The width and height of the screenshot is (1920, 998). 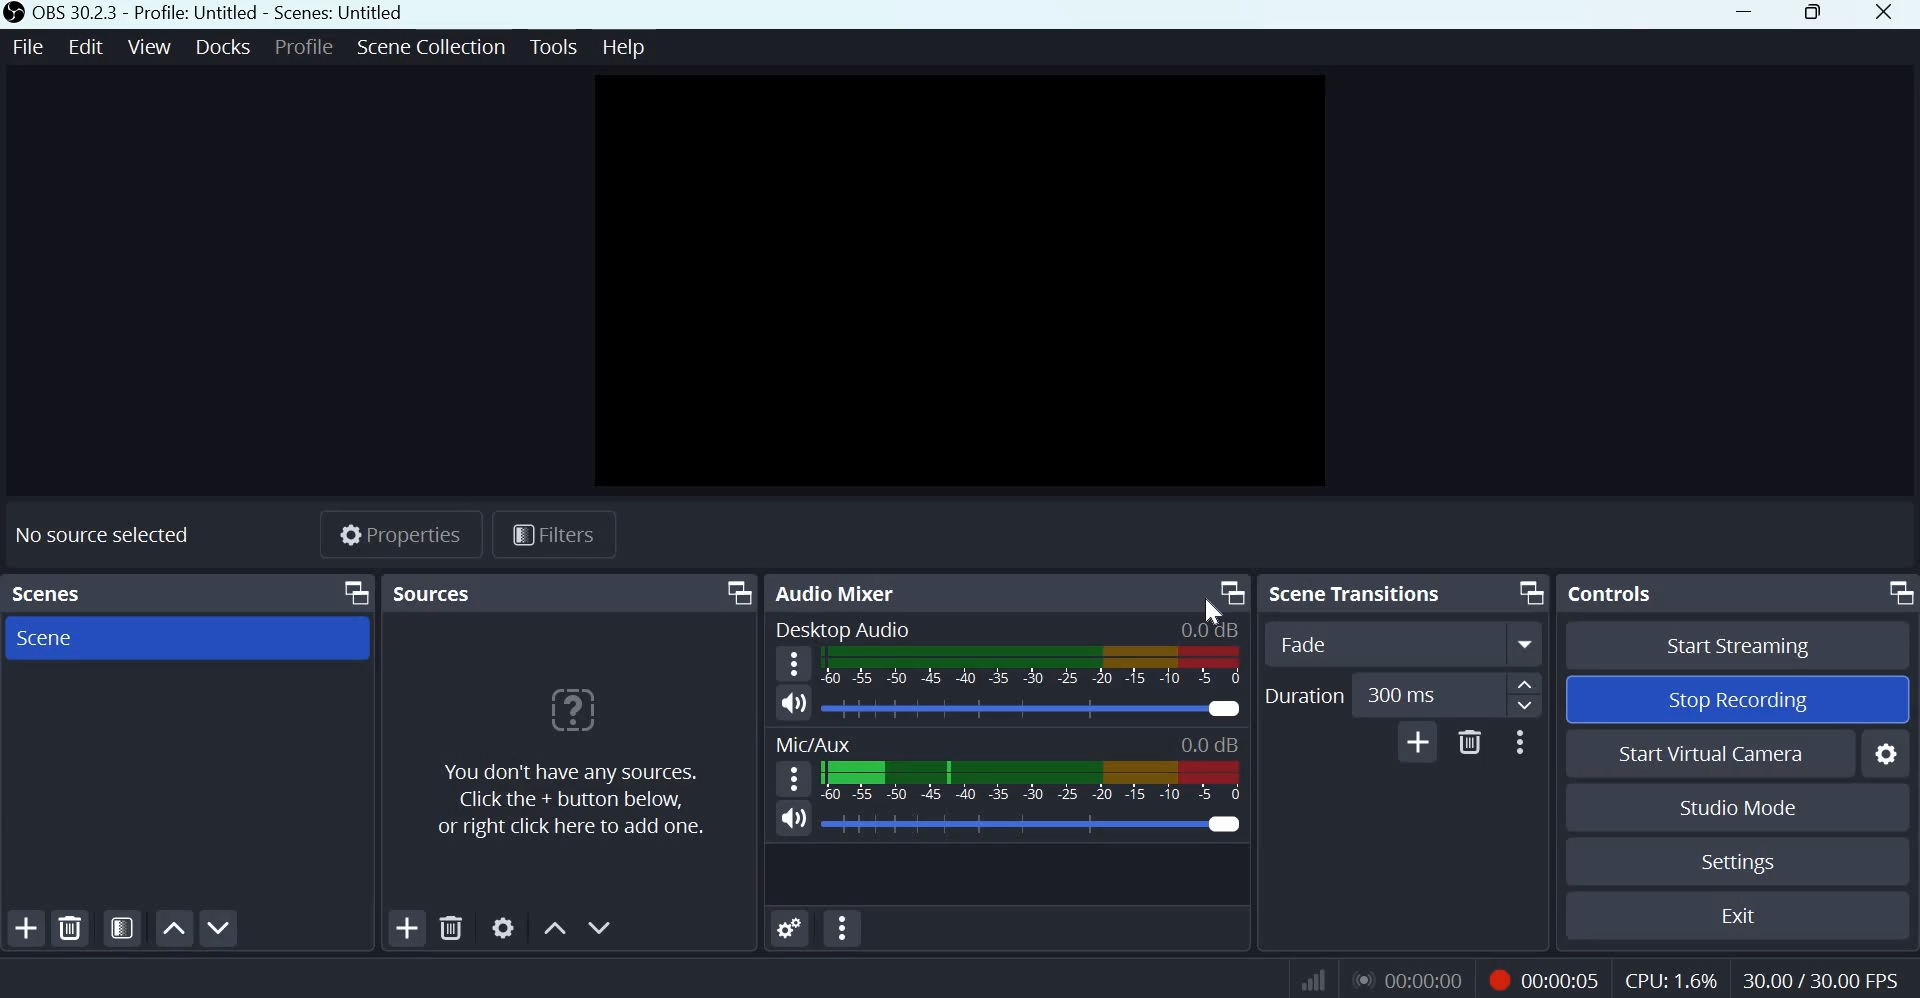 What do you see at coordinates (396, 534) in the screenshot?
I see `Properties` at bounding box center [396, 534].